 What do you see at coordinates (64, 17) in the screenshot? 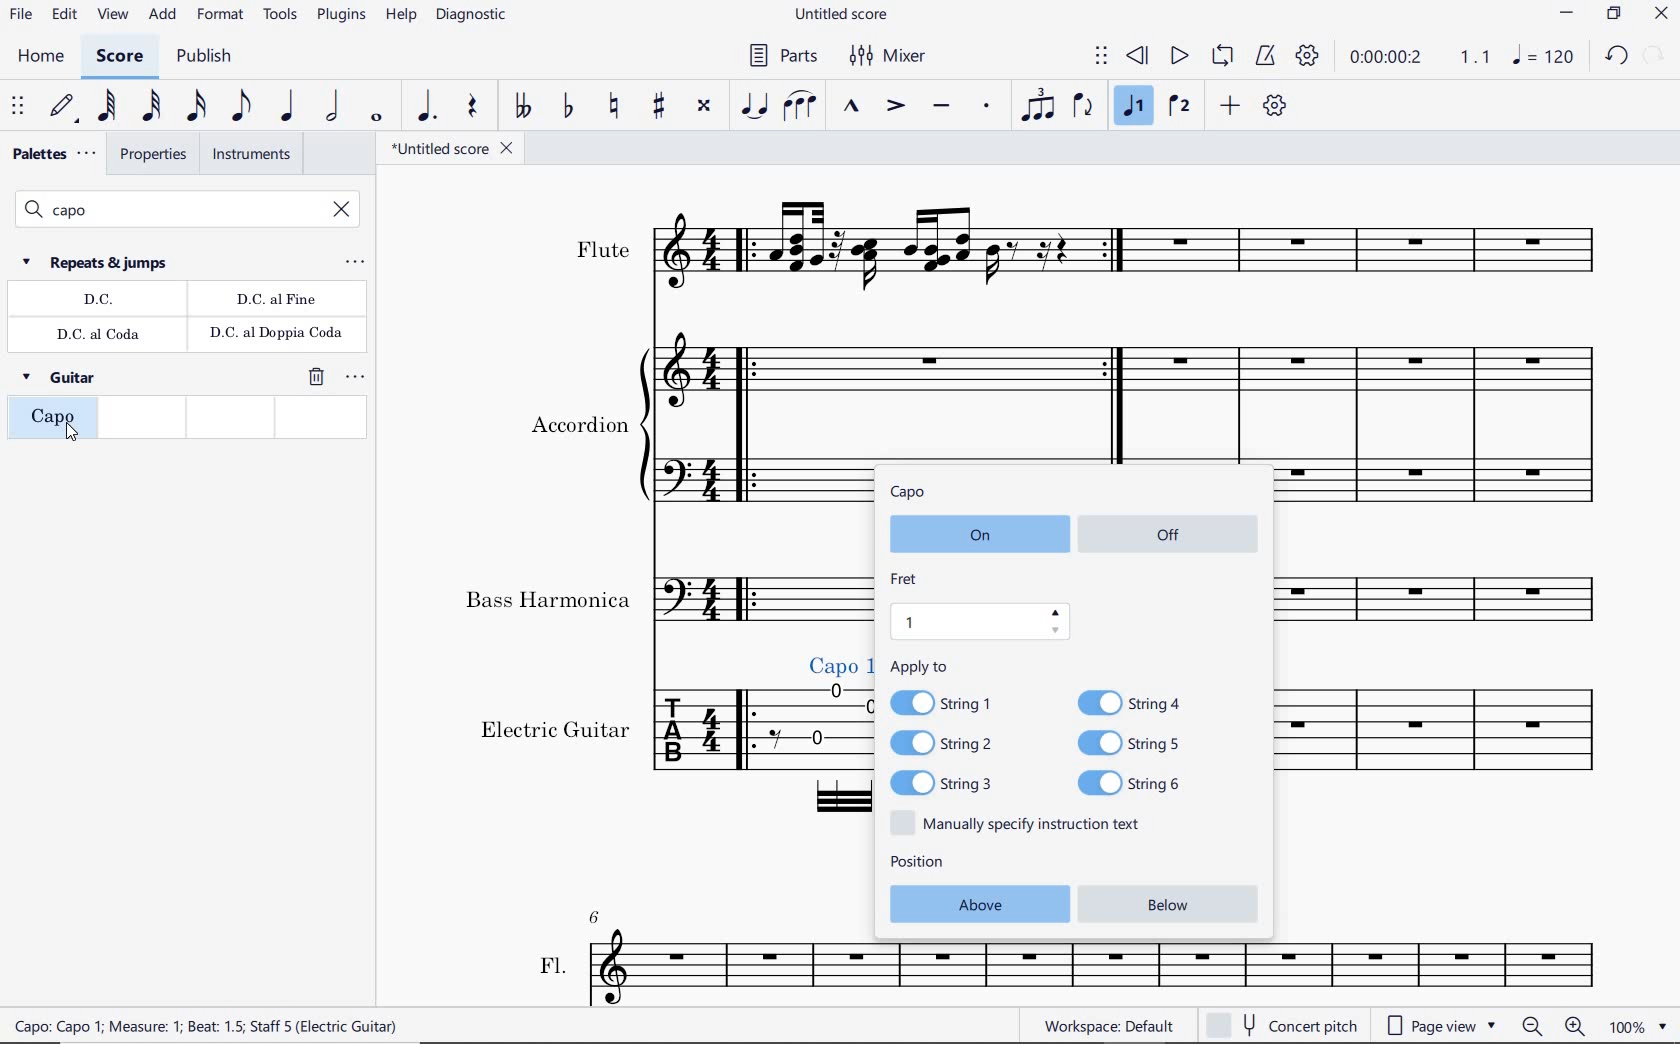
I see `edit` at bounding box center [64, 17].